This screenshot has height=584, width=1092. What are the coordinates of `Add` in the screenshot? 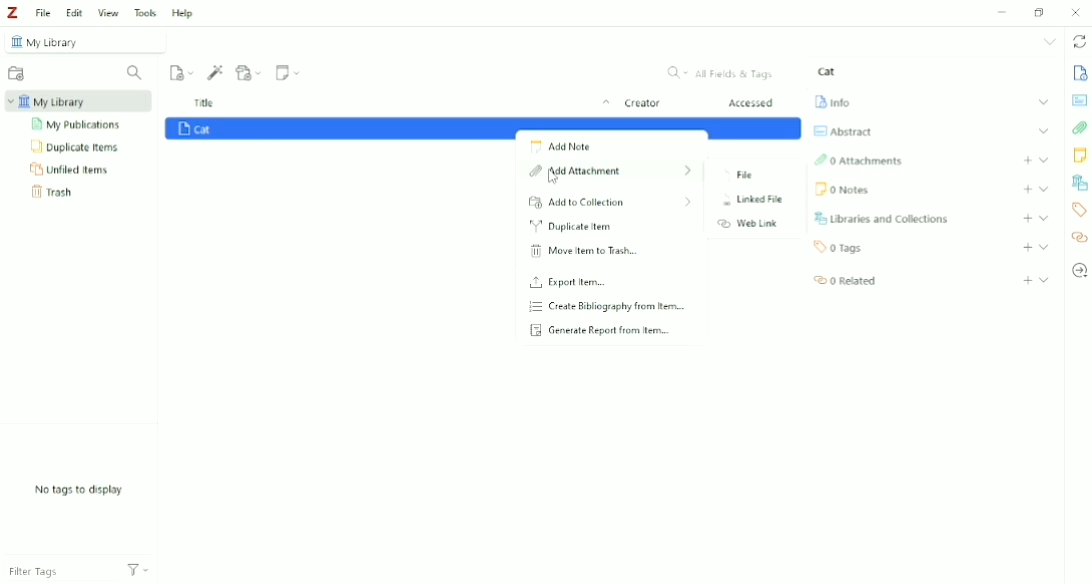 It's located at (1028, 281).